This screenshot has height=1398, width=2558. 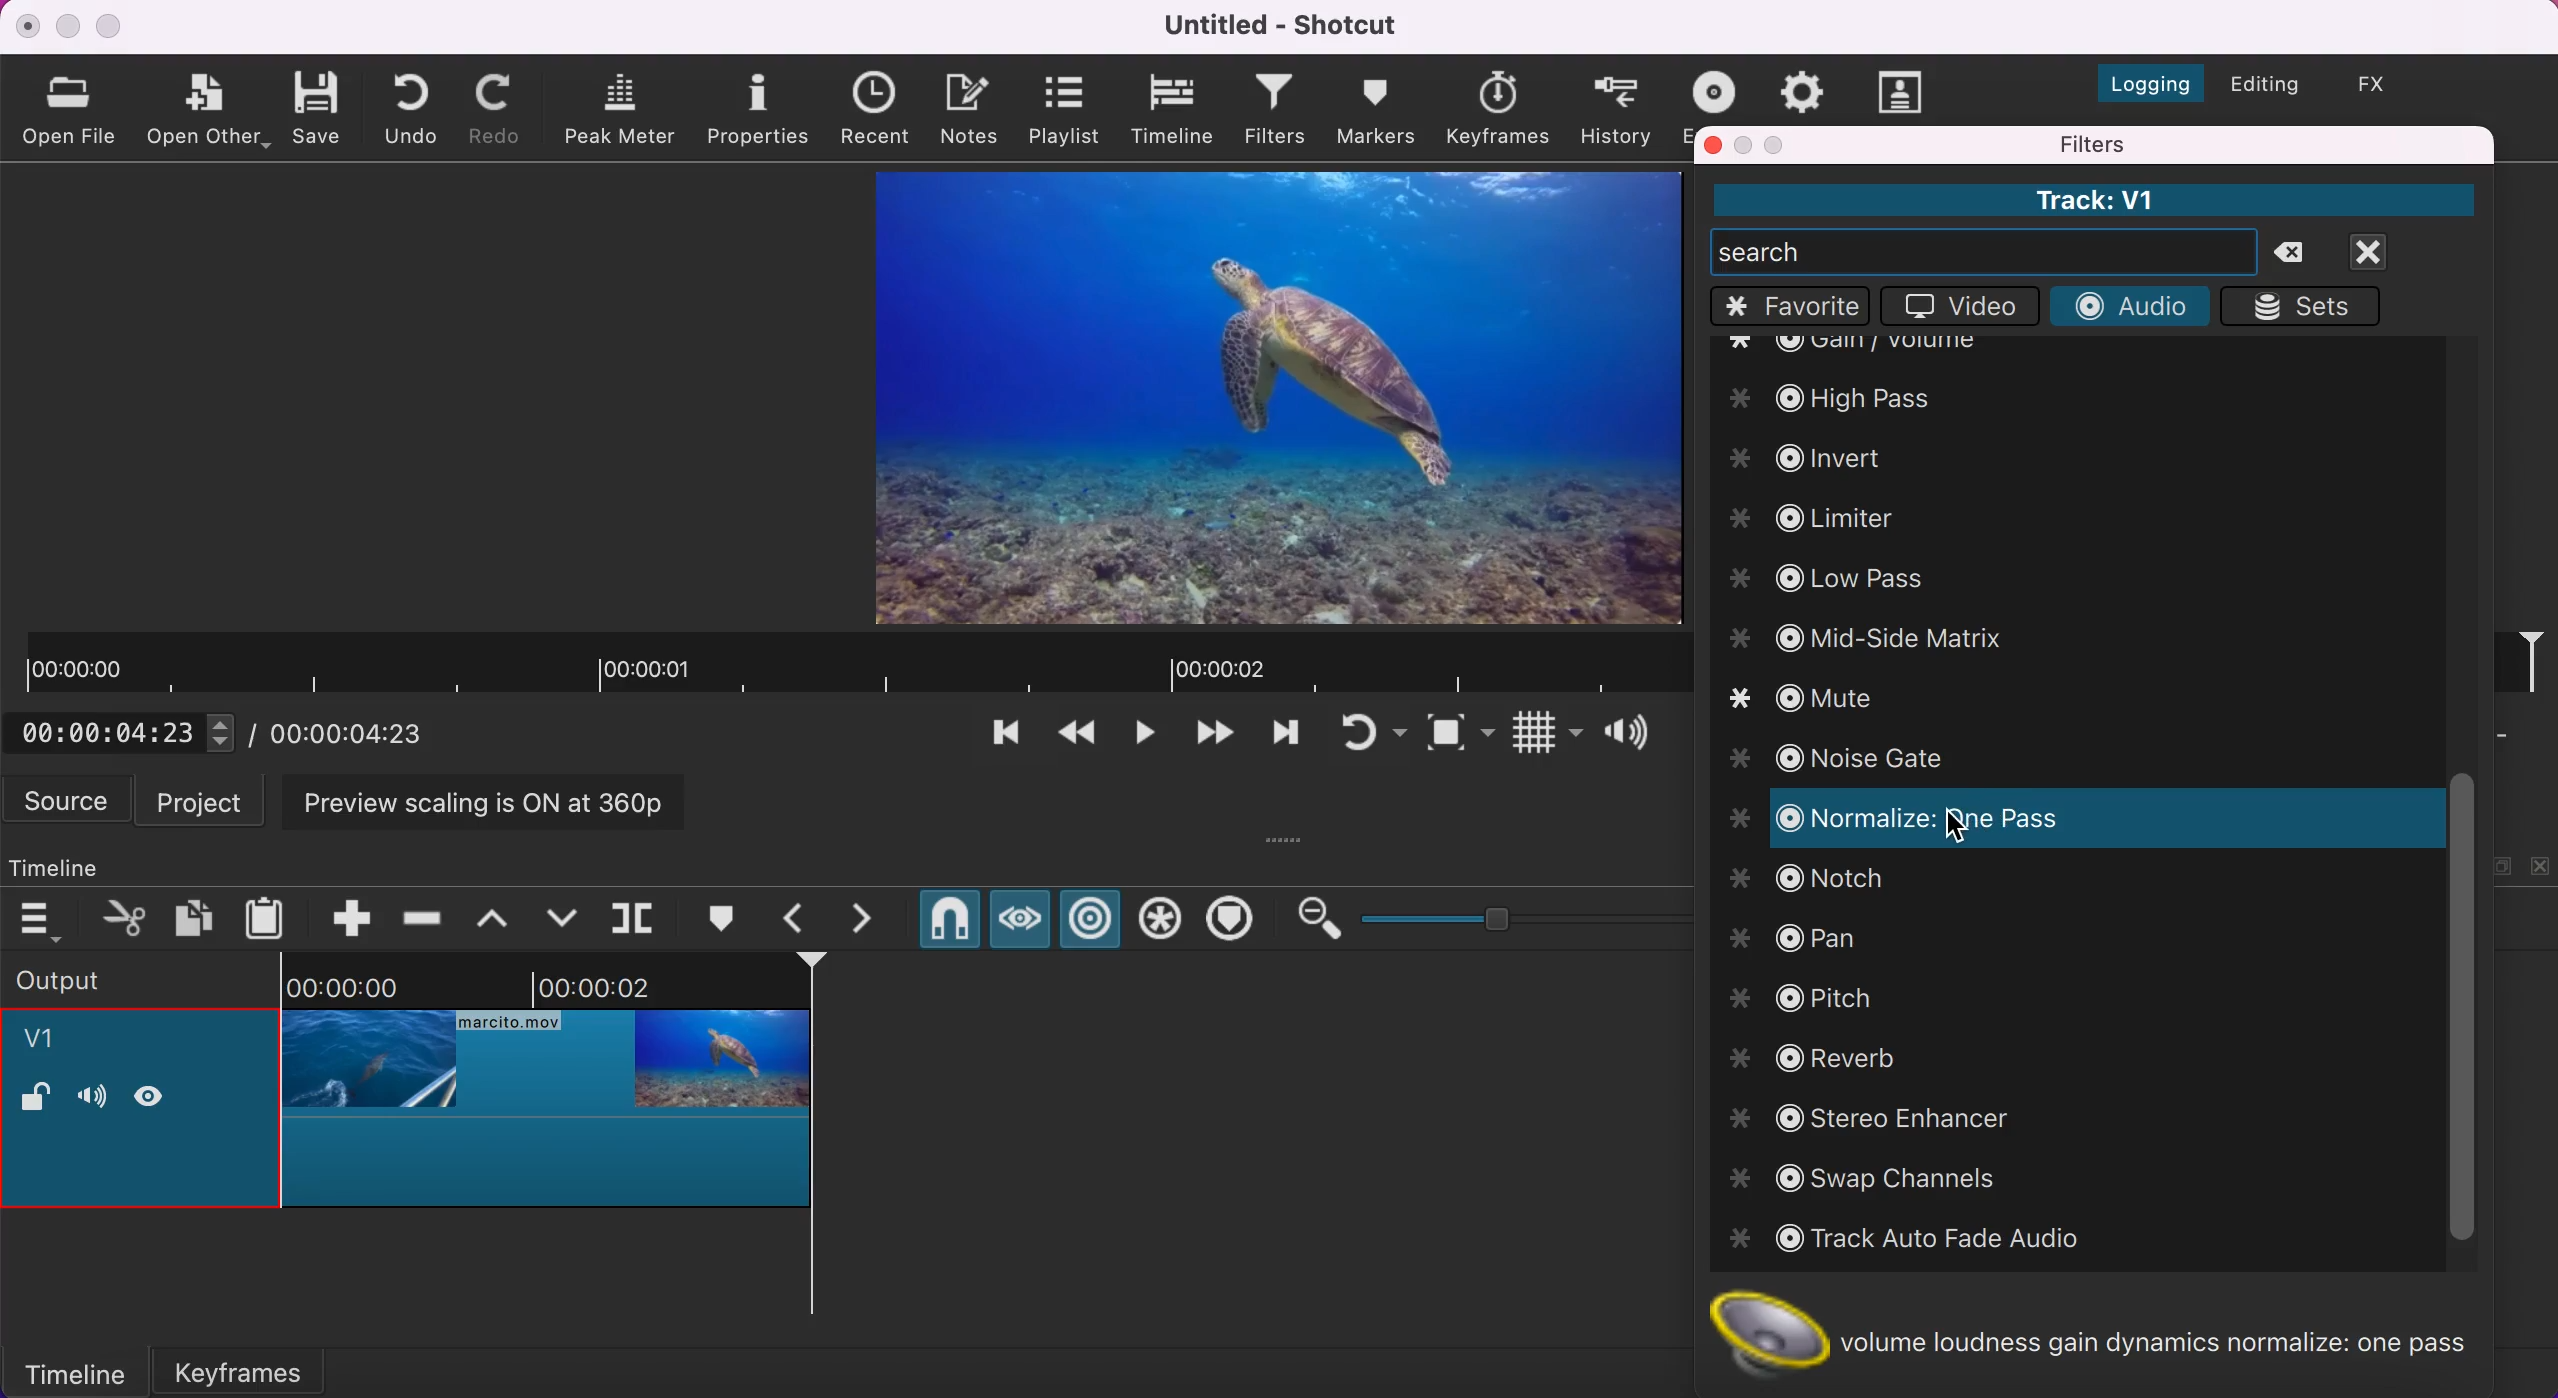 I want to click on switch to the logging layout, so click(x=2139, y=78).